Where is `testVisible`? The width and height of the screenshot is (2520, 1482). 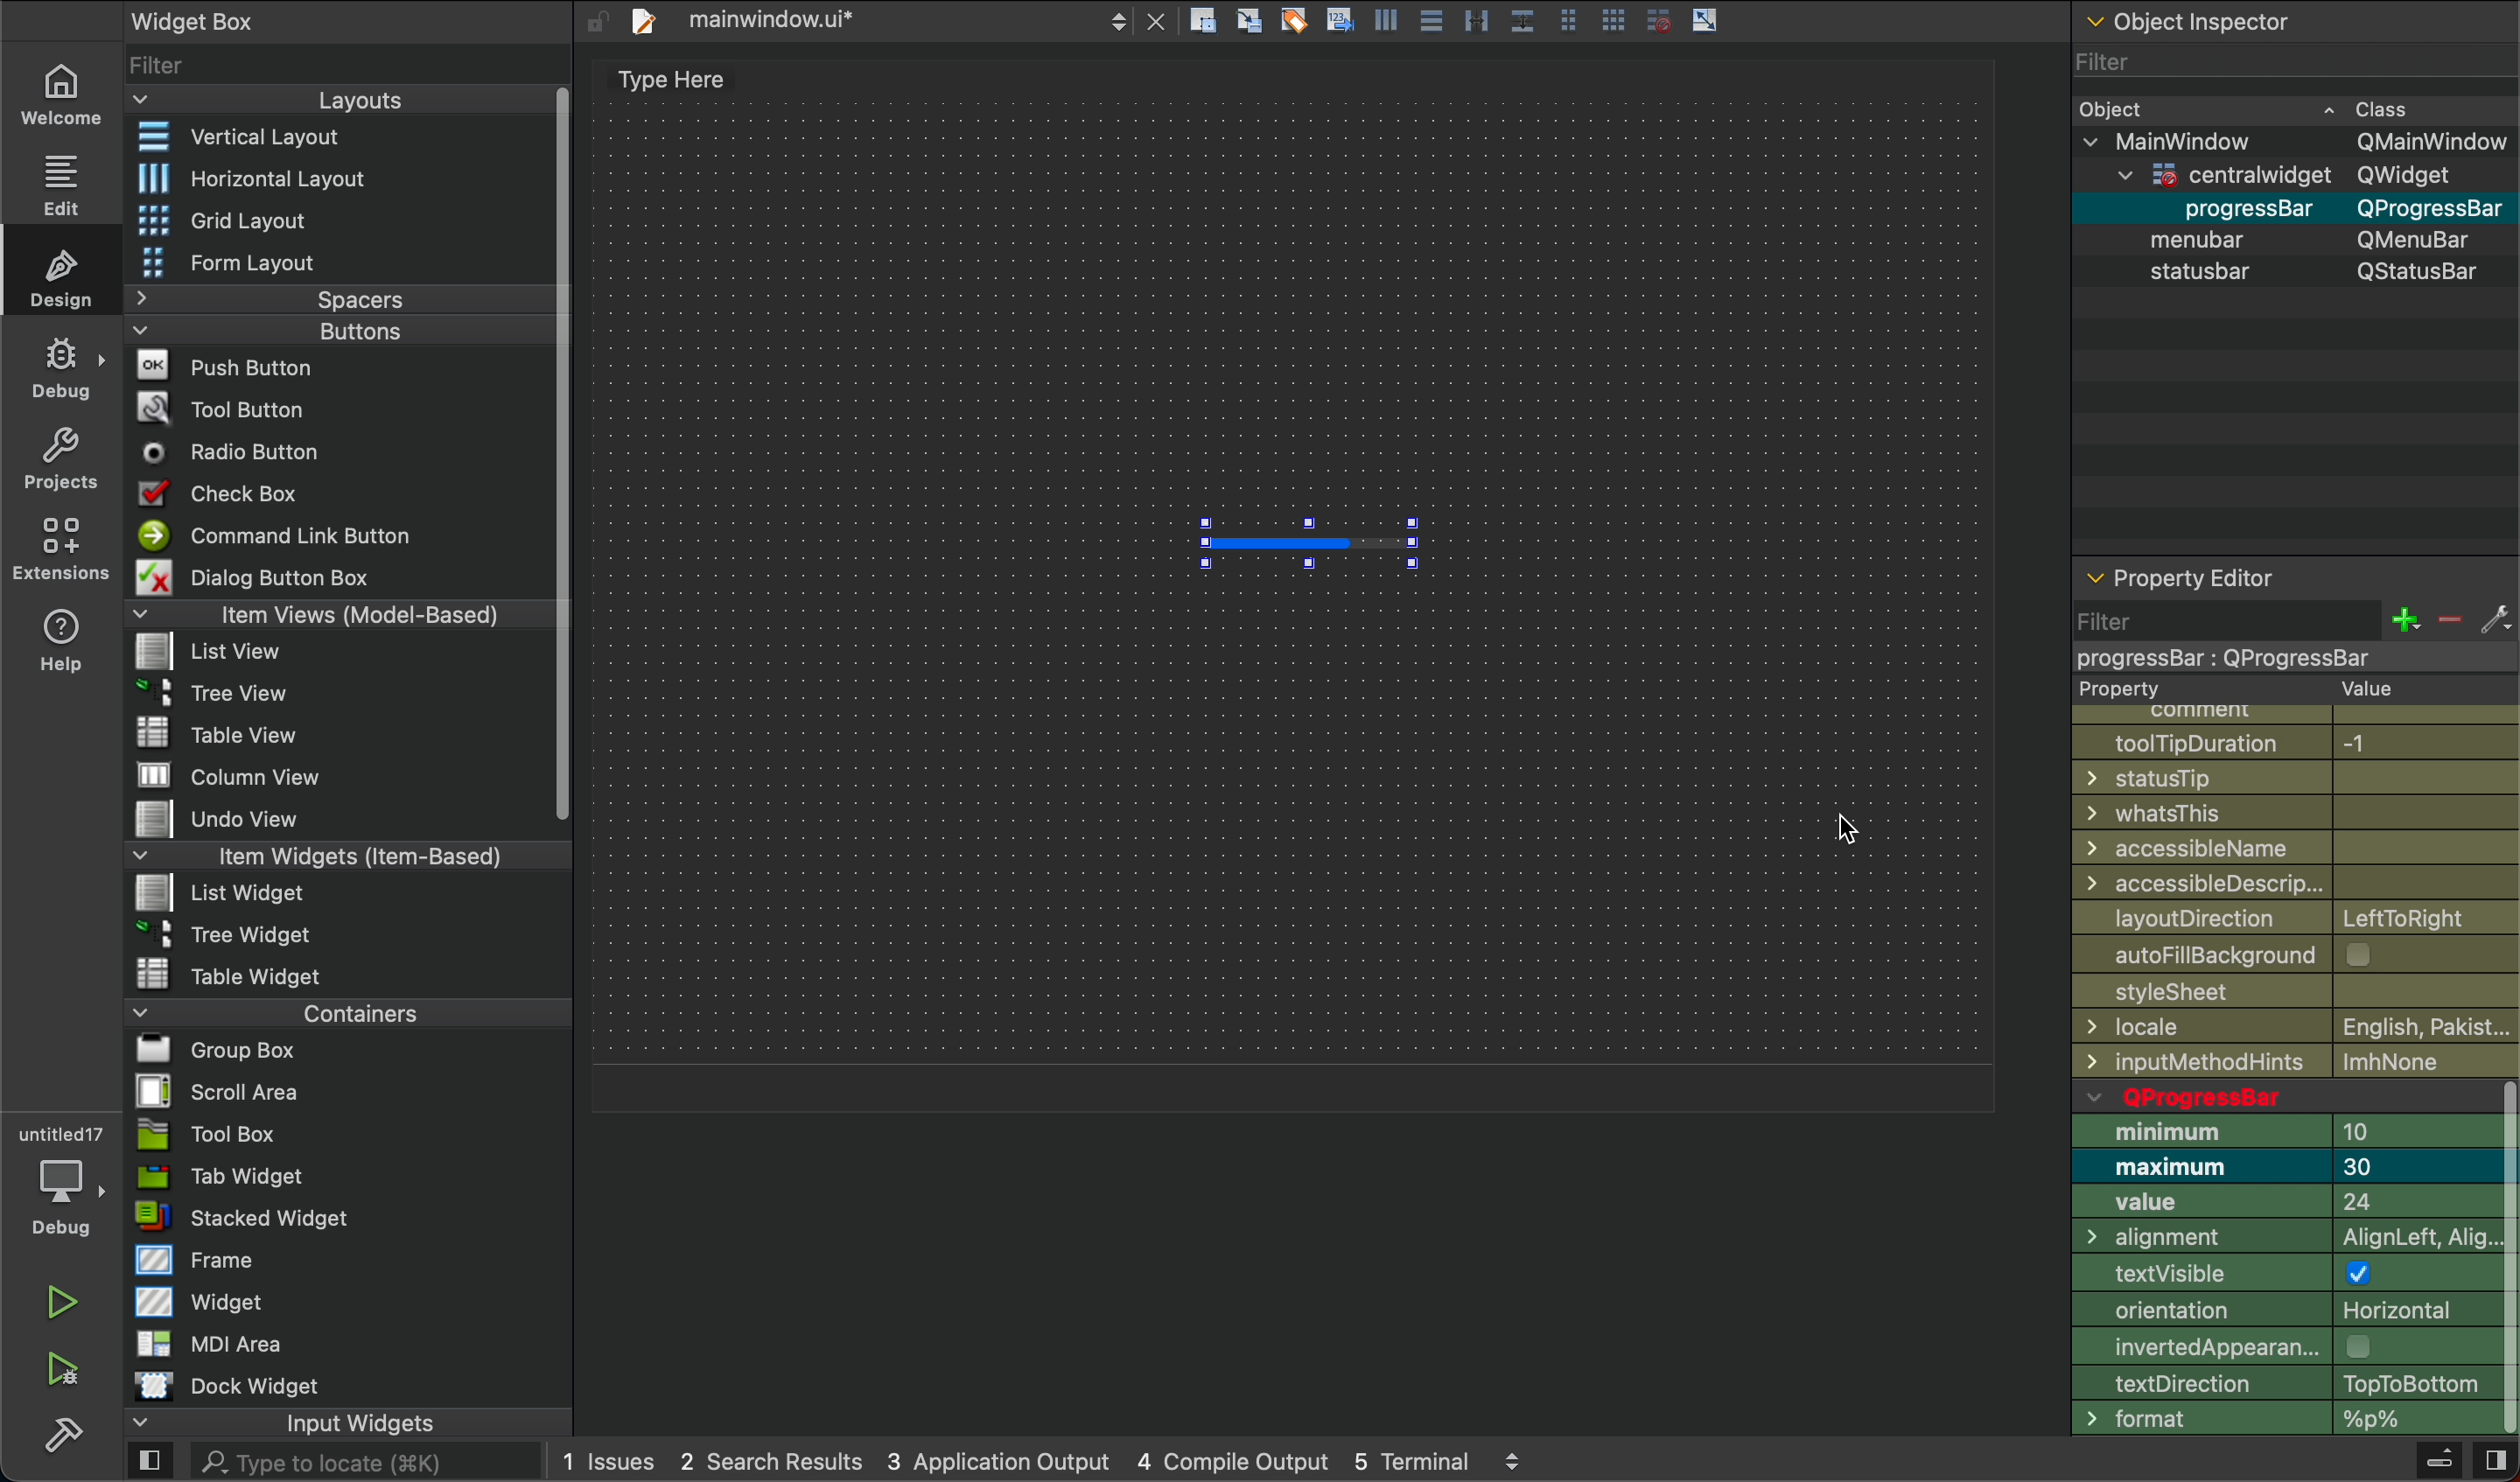 testVisible is located at coordinates (2282, 1277).